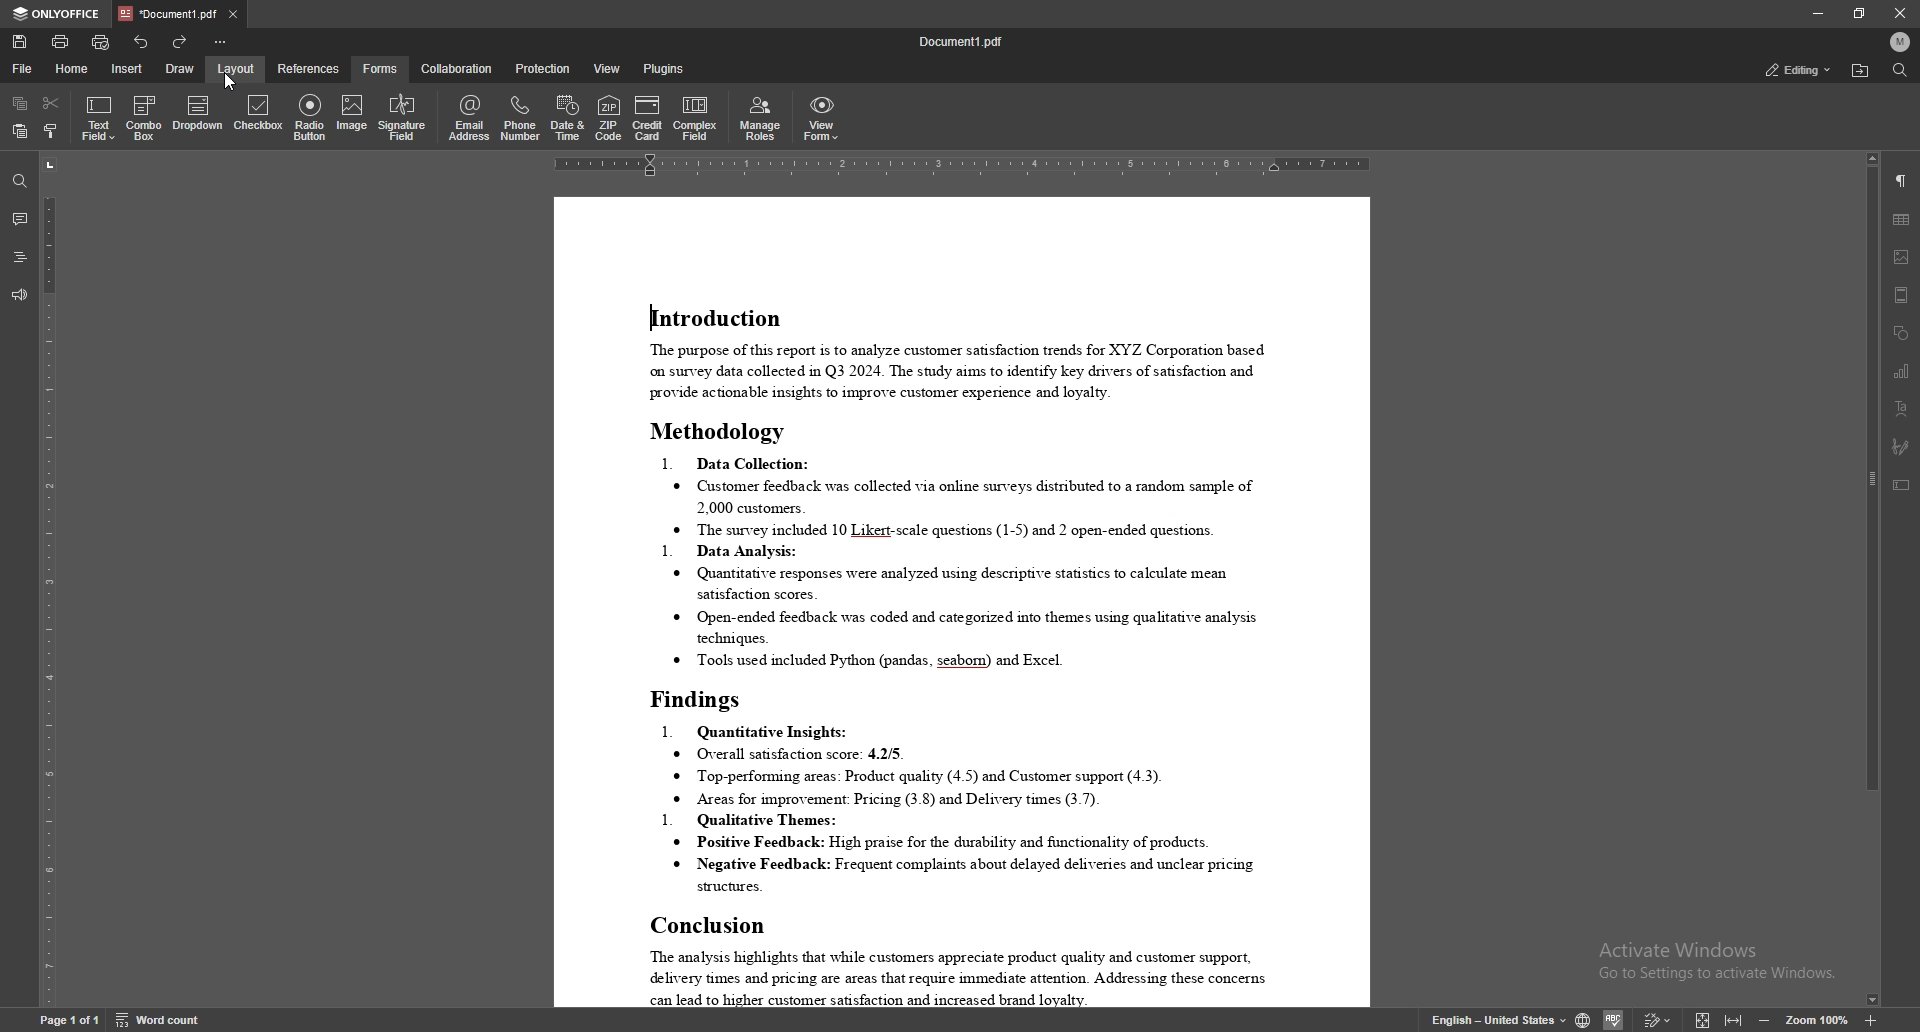 The width and height of the screenshot is (1920, 1032). I want to click on layout, so click(237, 68).